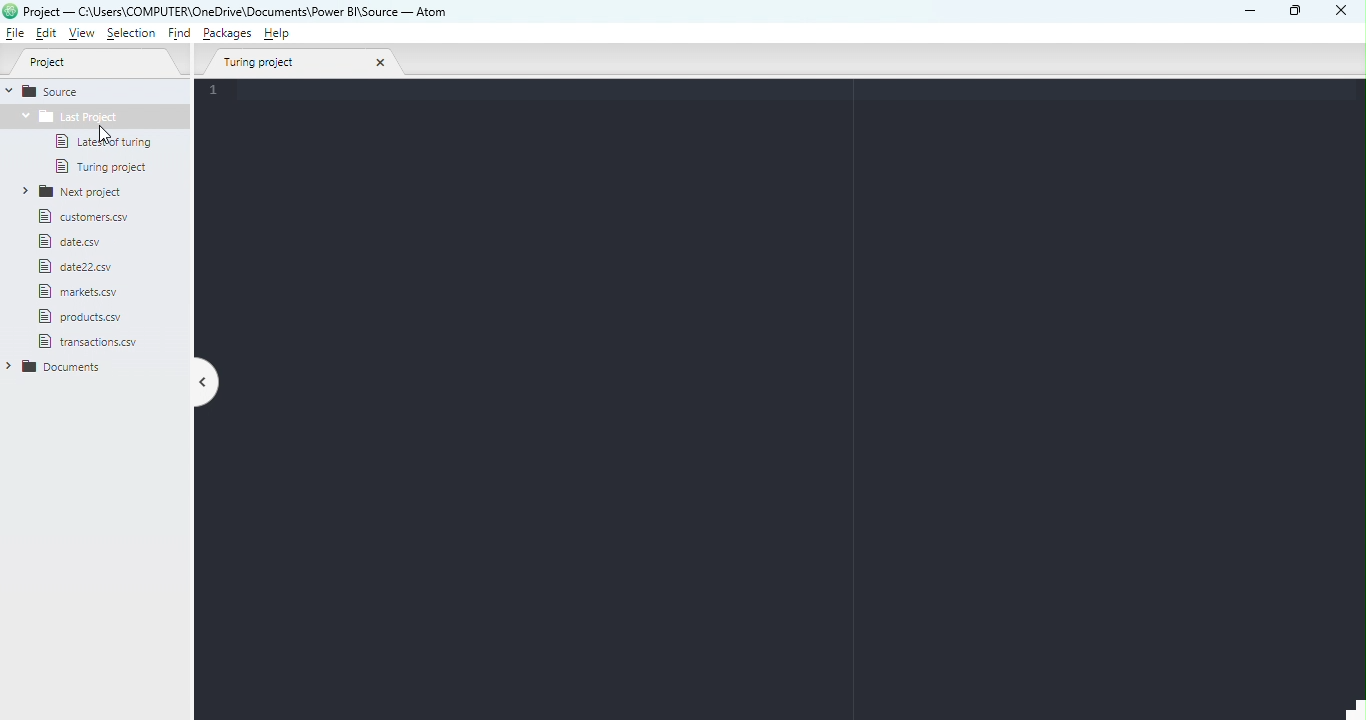 Image resolution: width=1366 pixels, height=720 pixels. What do you see at coordinates (108, 169) in the screenshot?
I see `Turing project file` at bounding box center [108, 169].